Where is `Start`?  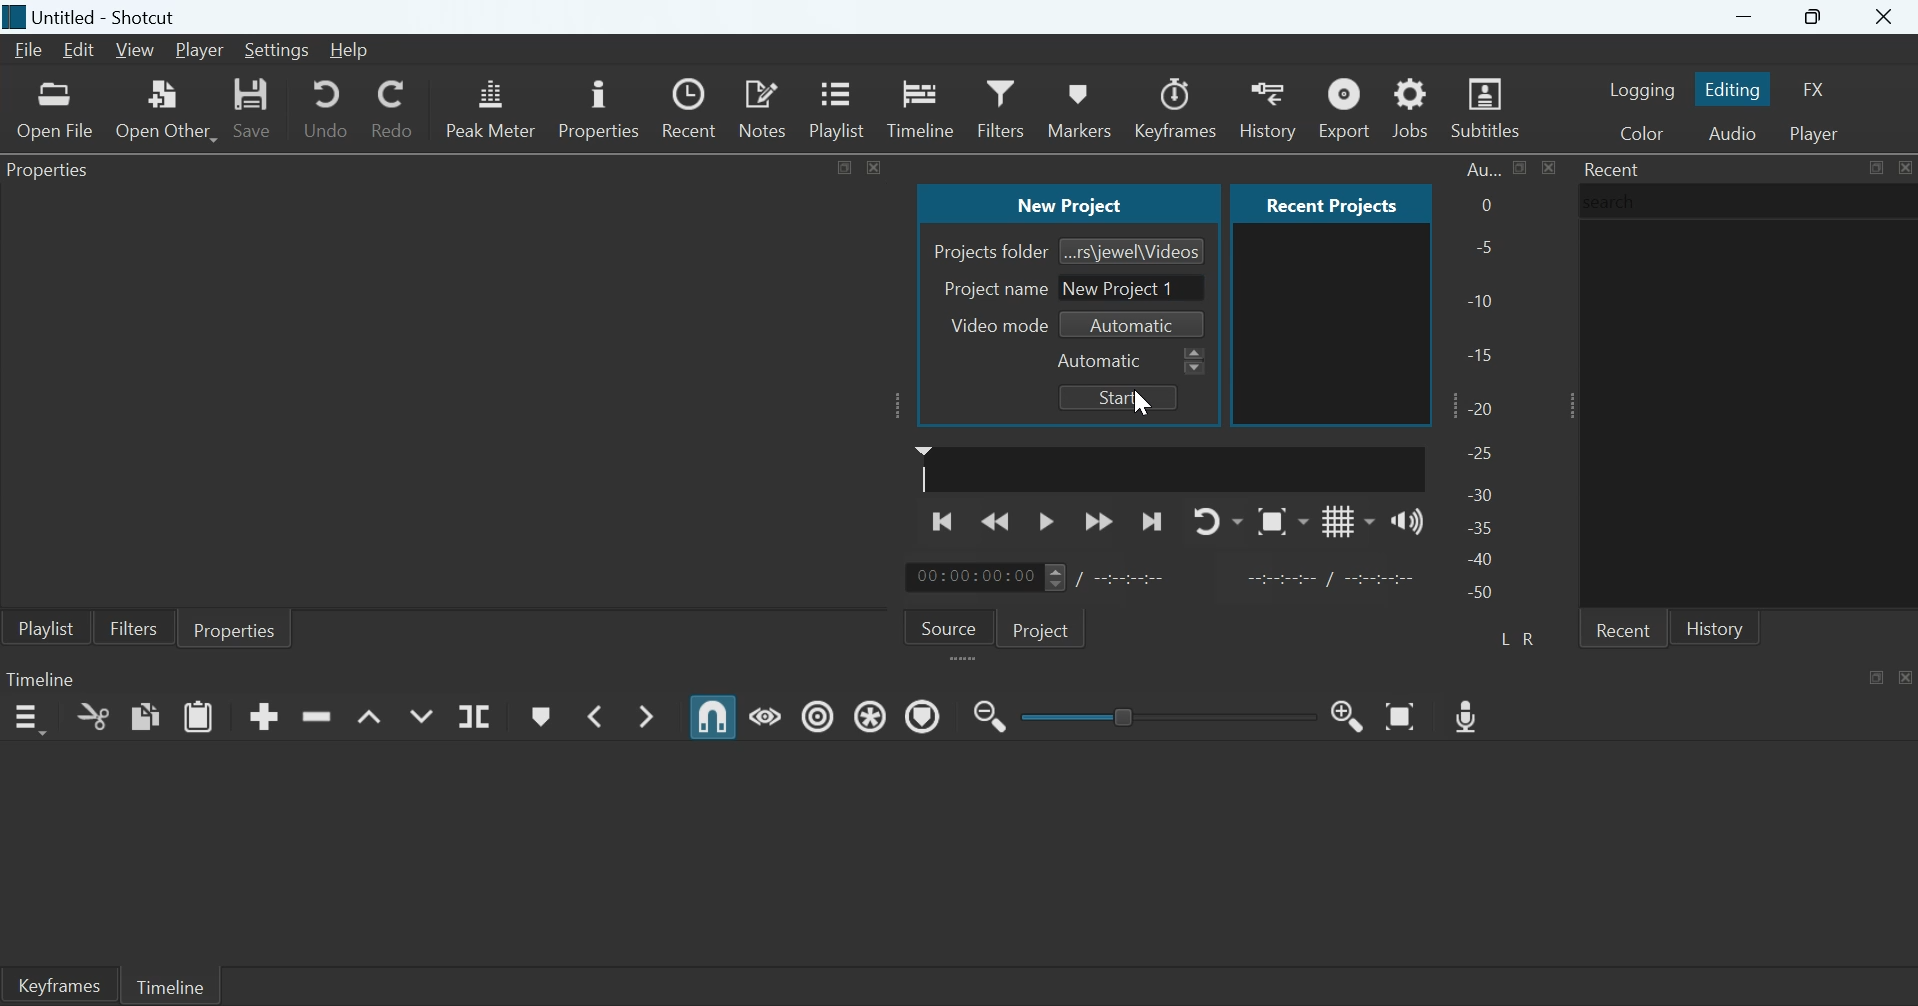
Start is located at coordinates (1118, 397).